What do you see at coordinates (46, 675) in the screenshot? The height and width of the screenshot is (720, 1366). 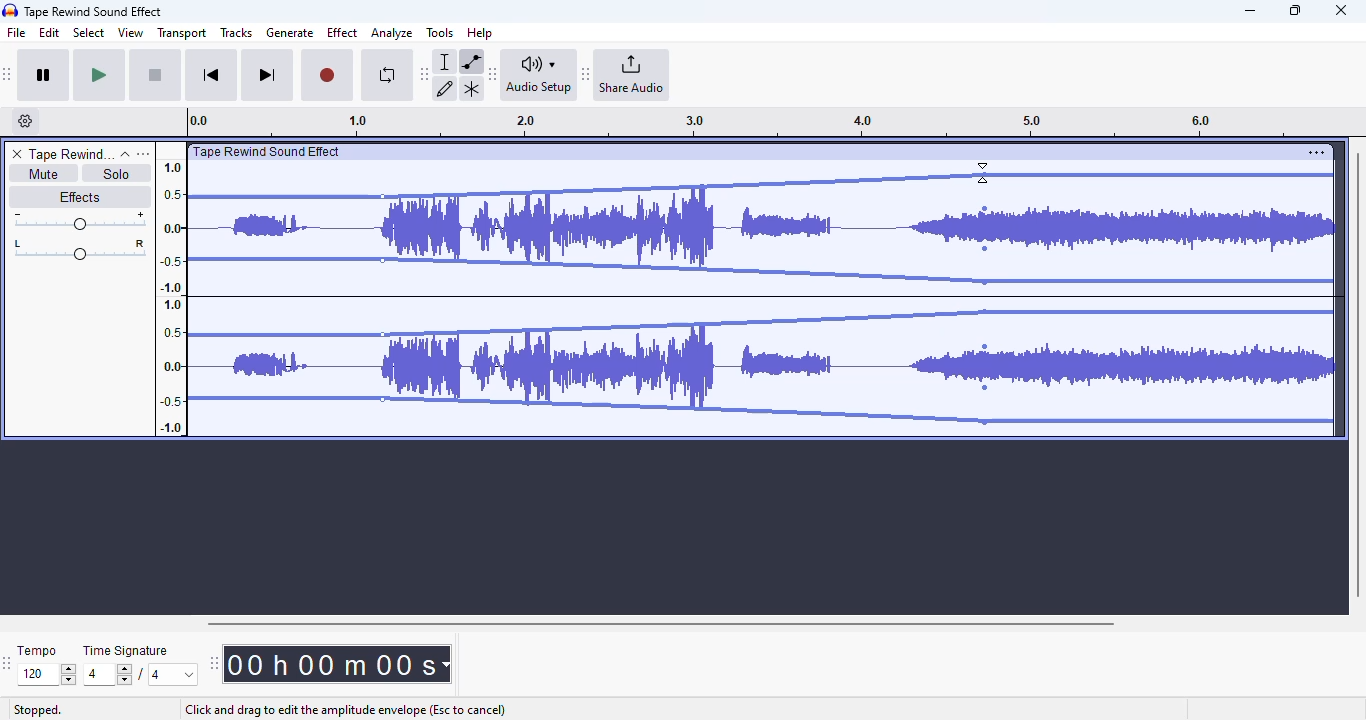 I see `Input for tempo` at bounding box center [46, 675].